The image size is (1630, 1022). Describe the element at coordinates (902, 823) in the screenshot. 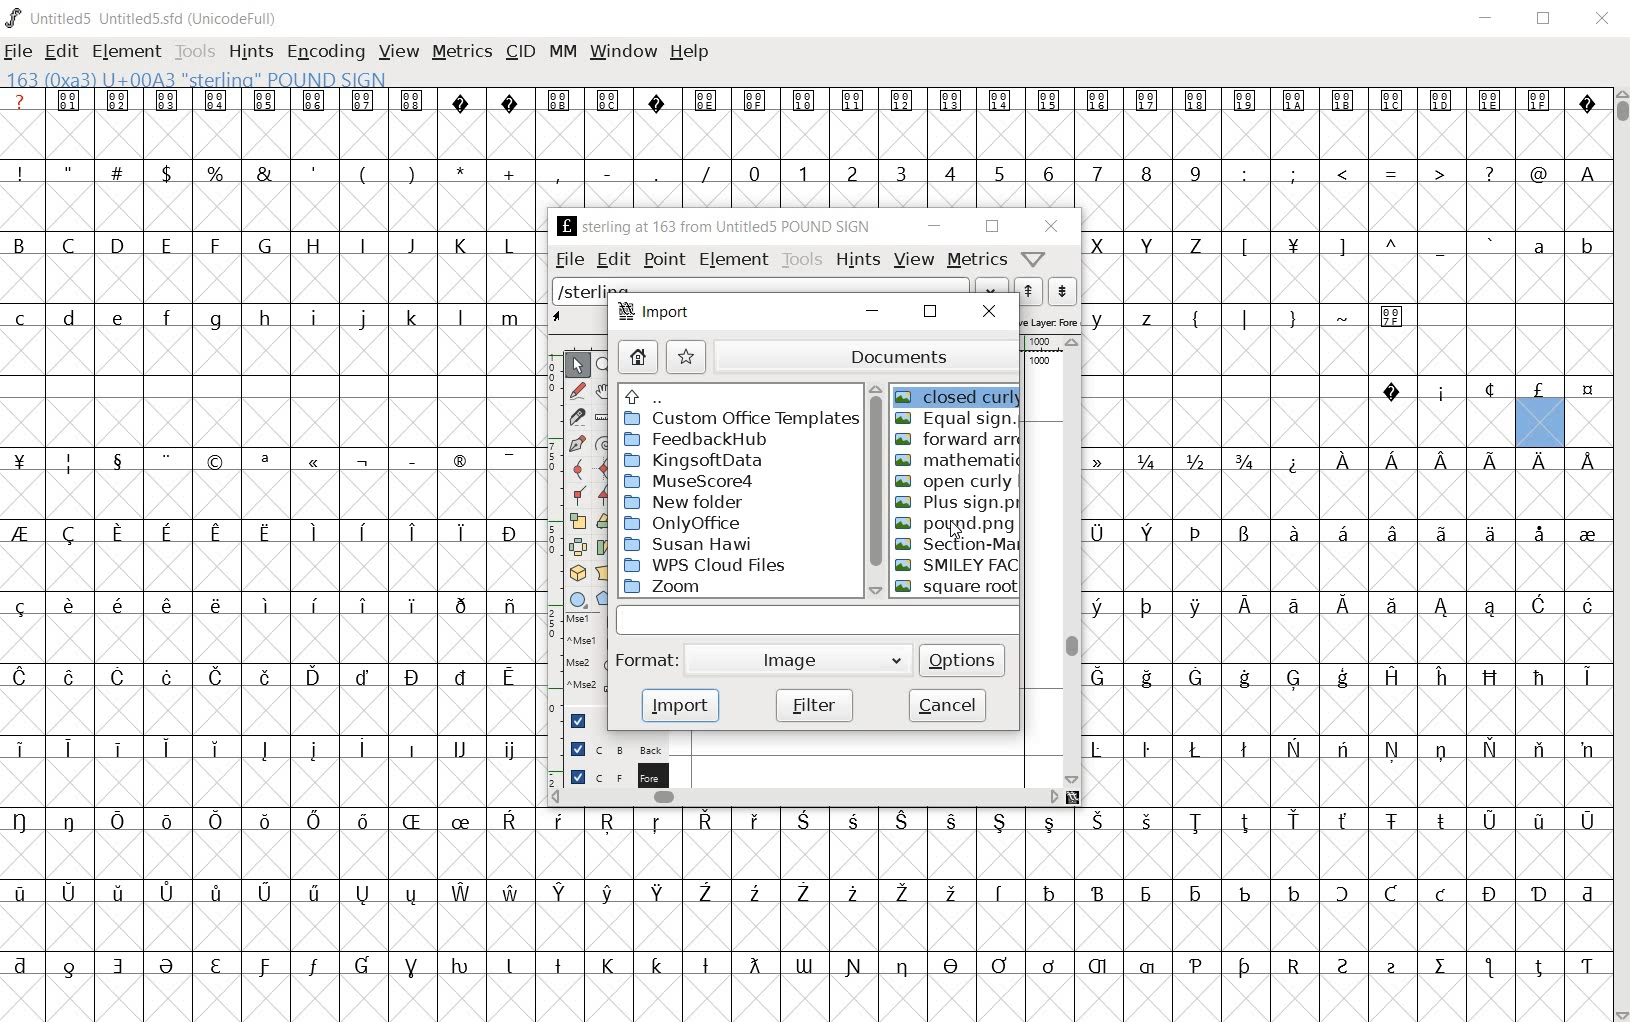

I see `Symbol` at that location.